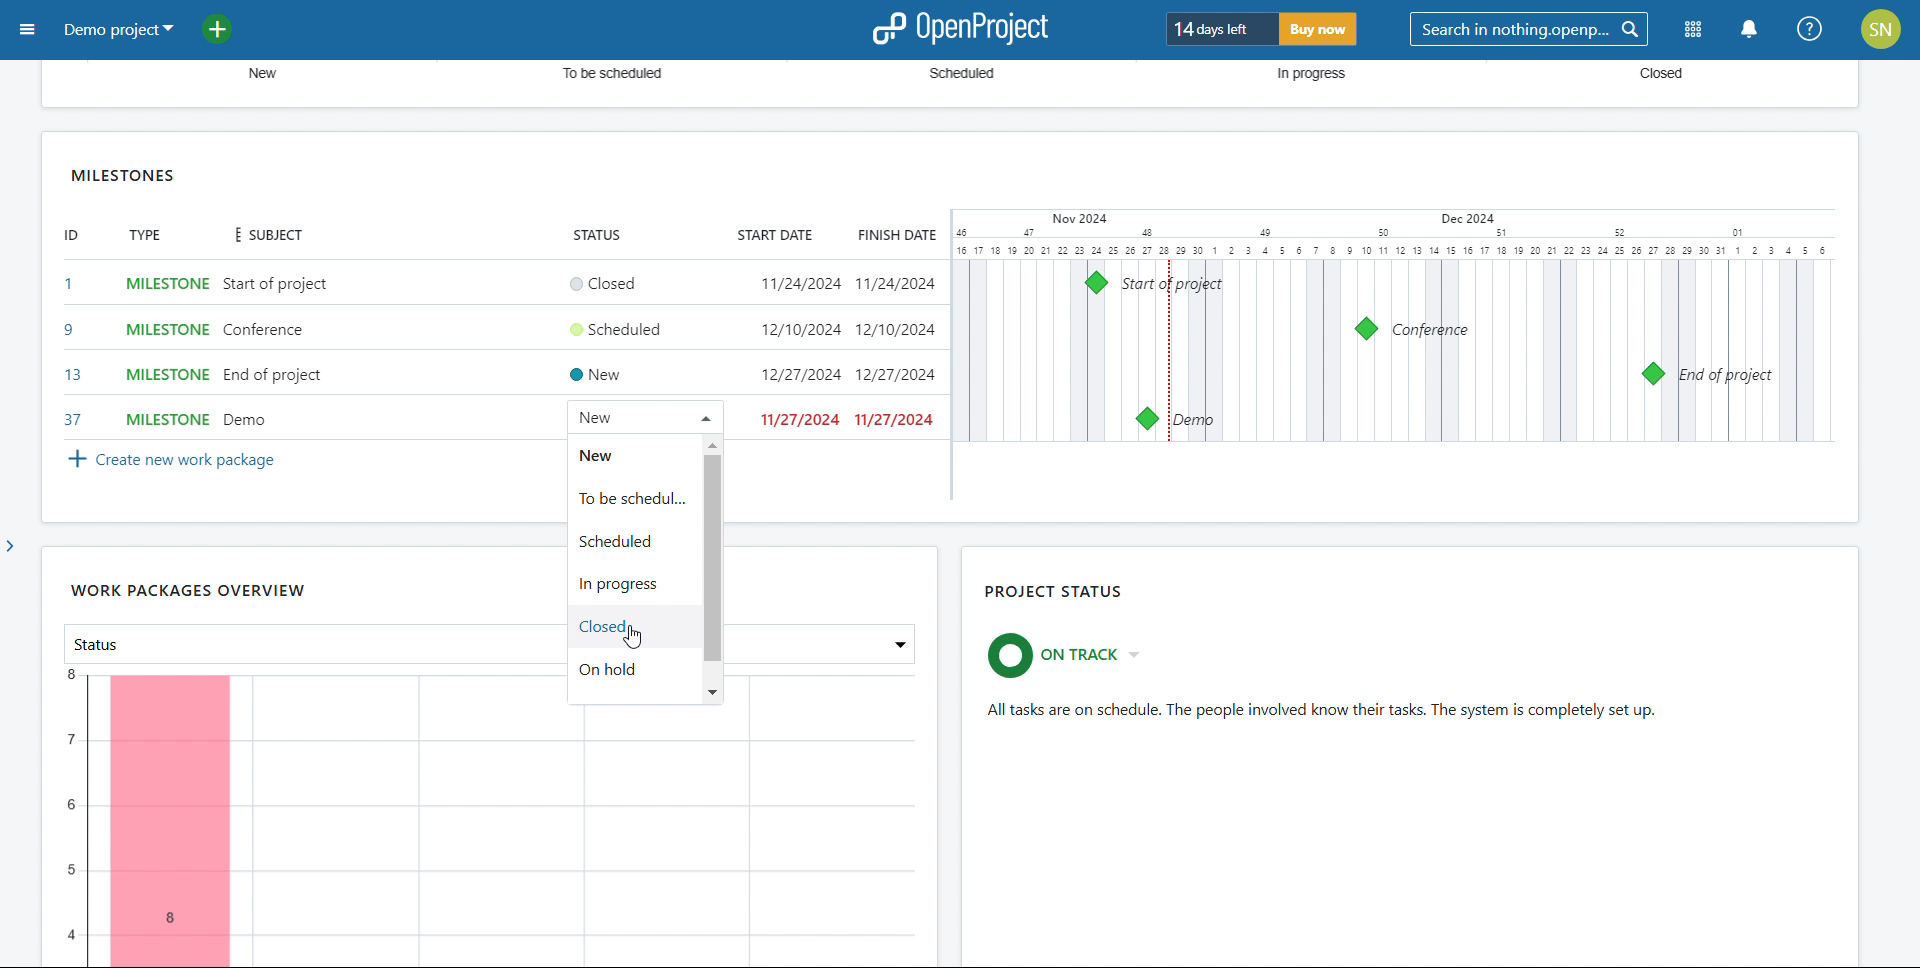 The width and height of the screenshot is (1920, 968). What do you see at coordinates (603, 76) in the screenshot?
I see `To be scheduled` at bounding box center [603, 76].